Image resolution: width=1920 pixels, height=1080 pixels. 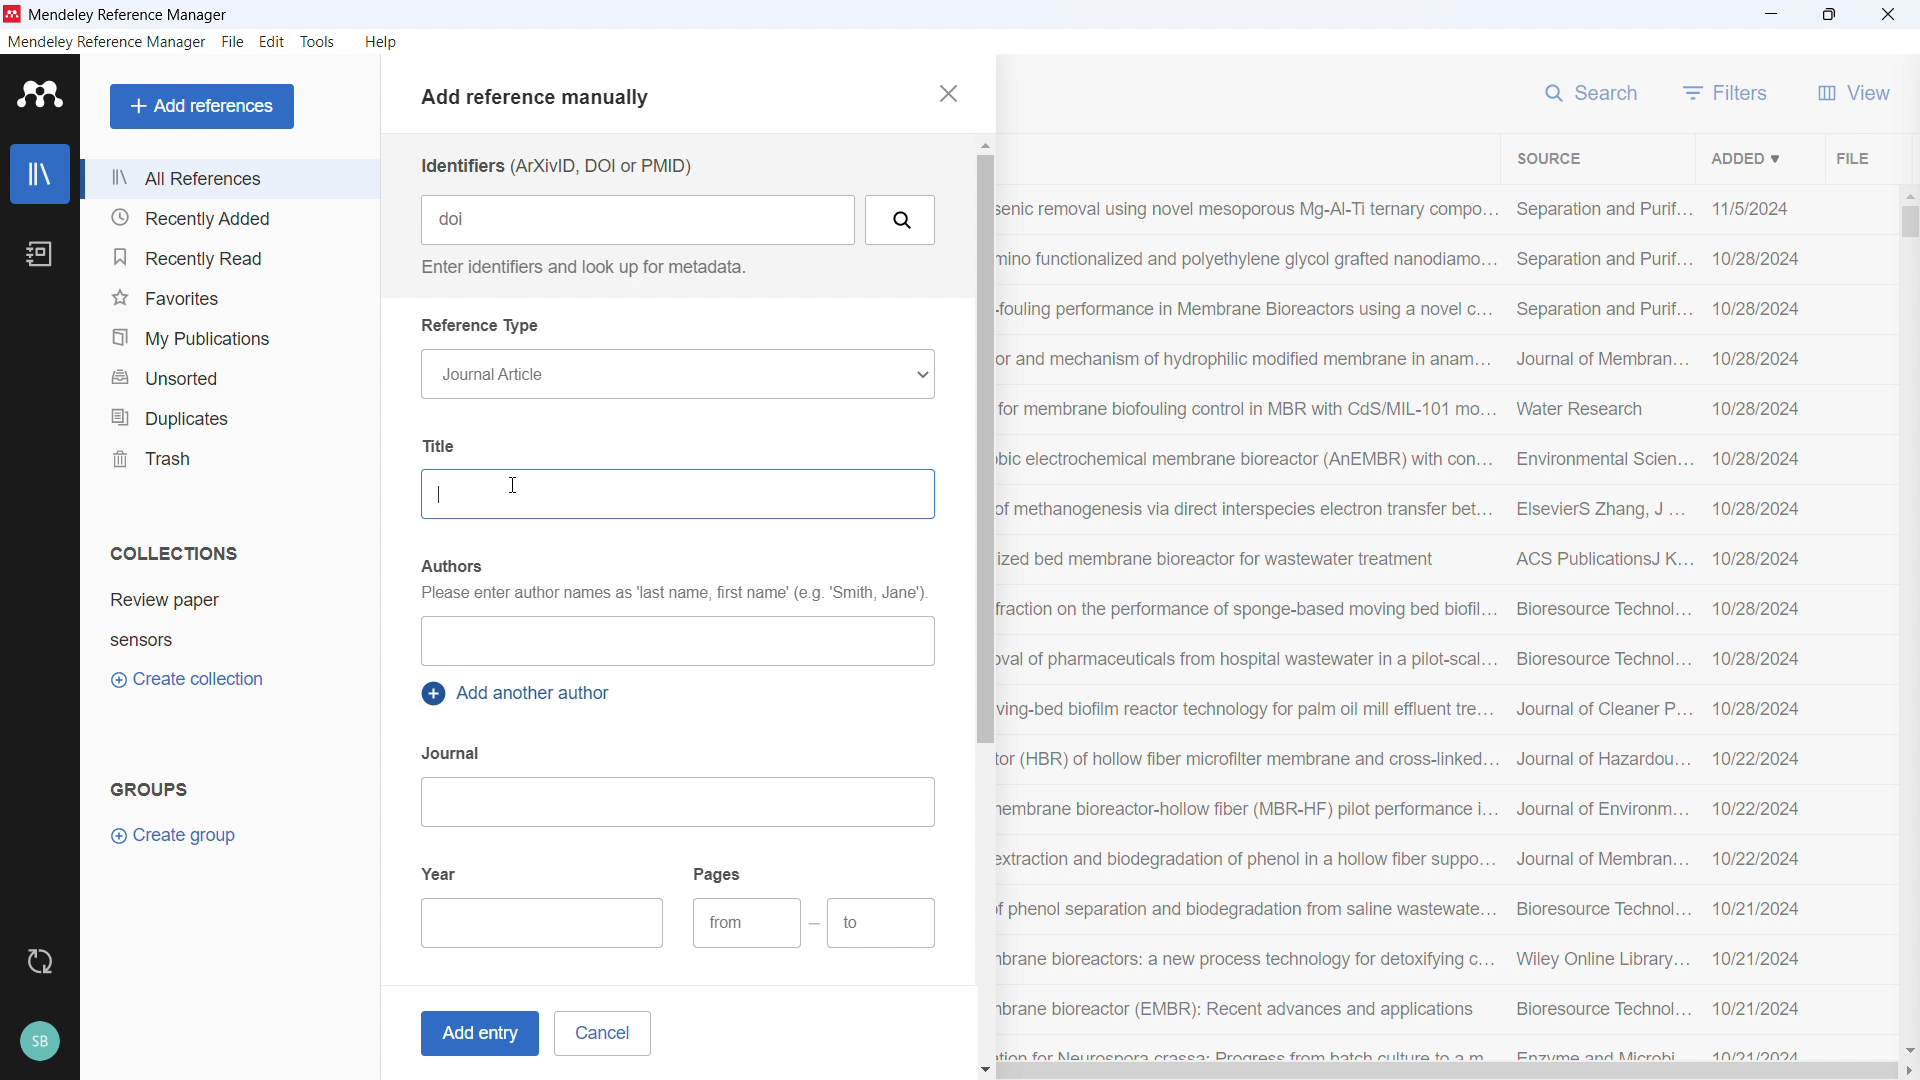 What do you see at coordinates (946, 93) in the screenshot?
I see `close pane` at bounding box center [946, 93].